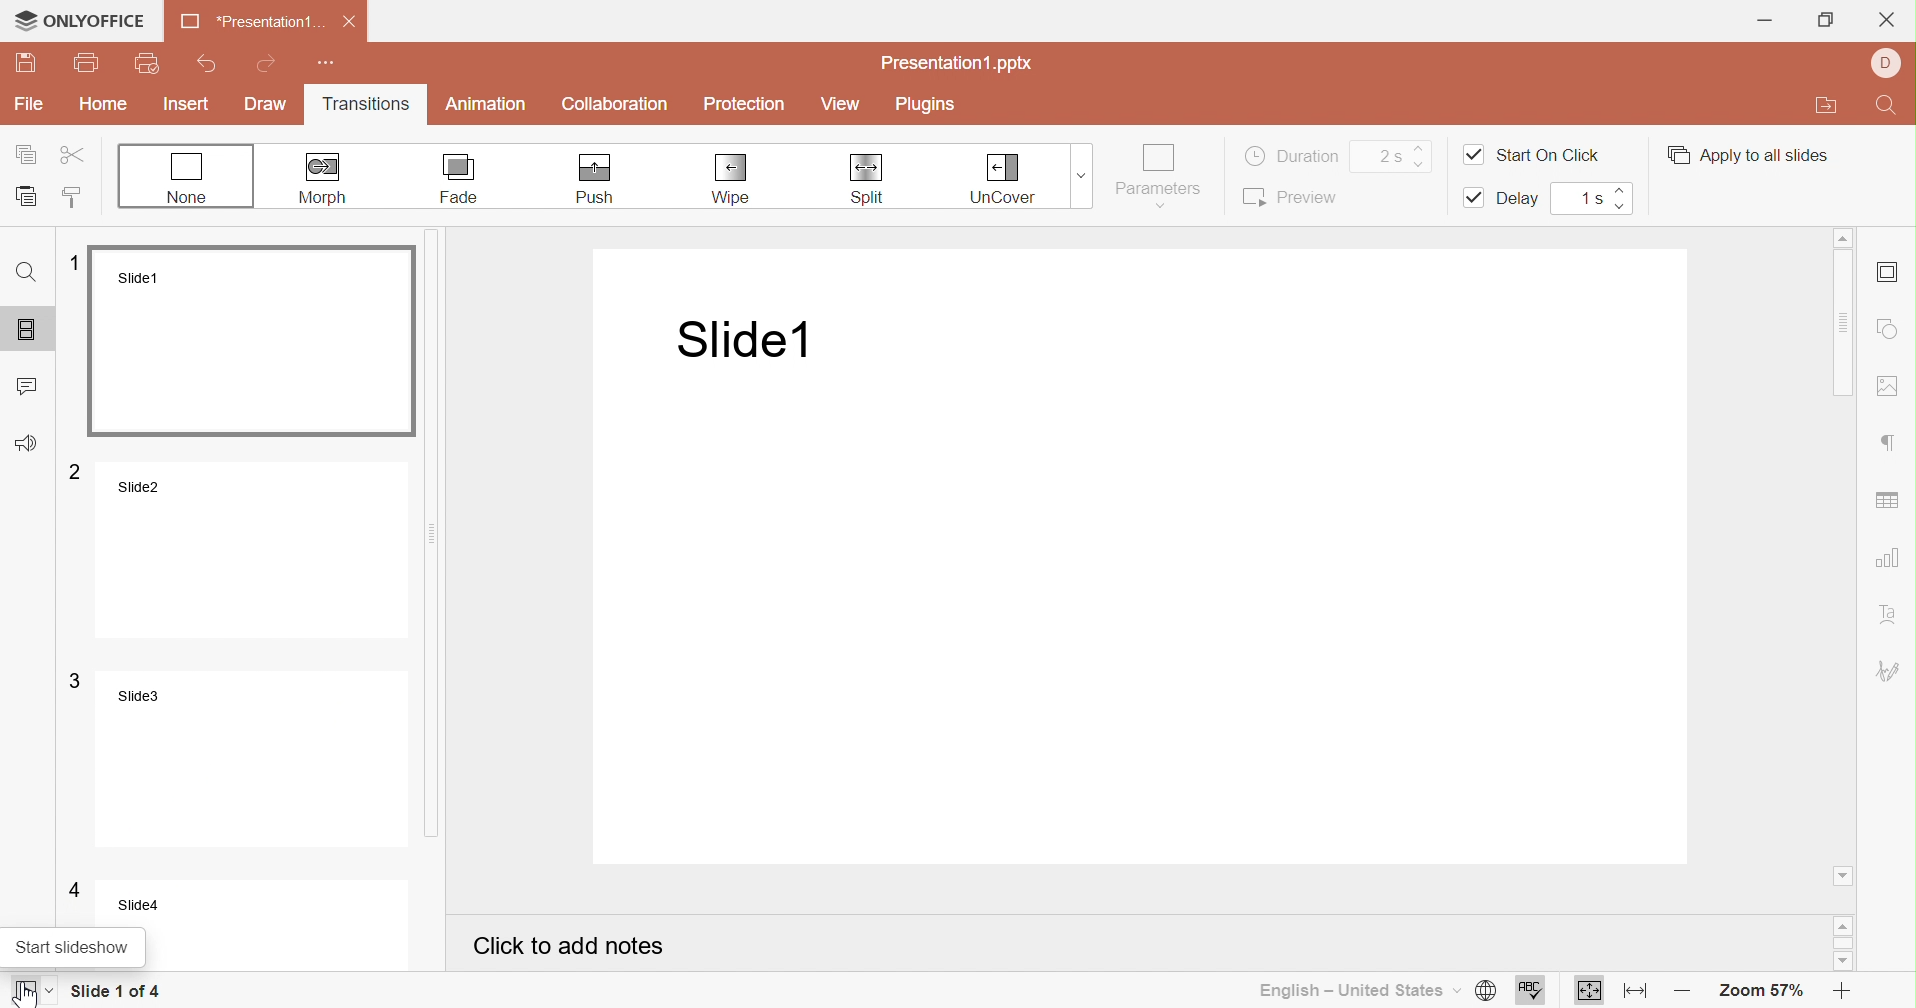 The width and height of the screenshot is (1916, 1008). Describe the element at coordinates (236, 756) in the screenshot. I see `Slide3` at that location.